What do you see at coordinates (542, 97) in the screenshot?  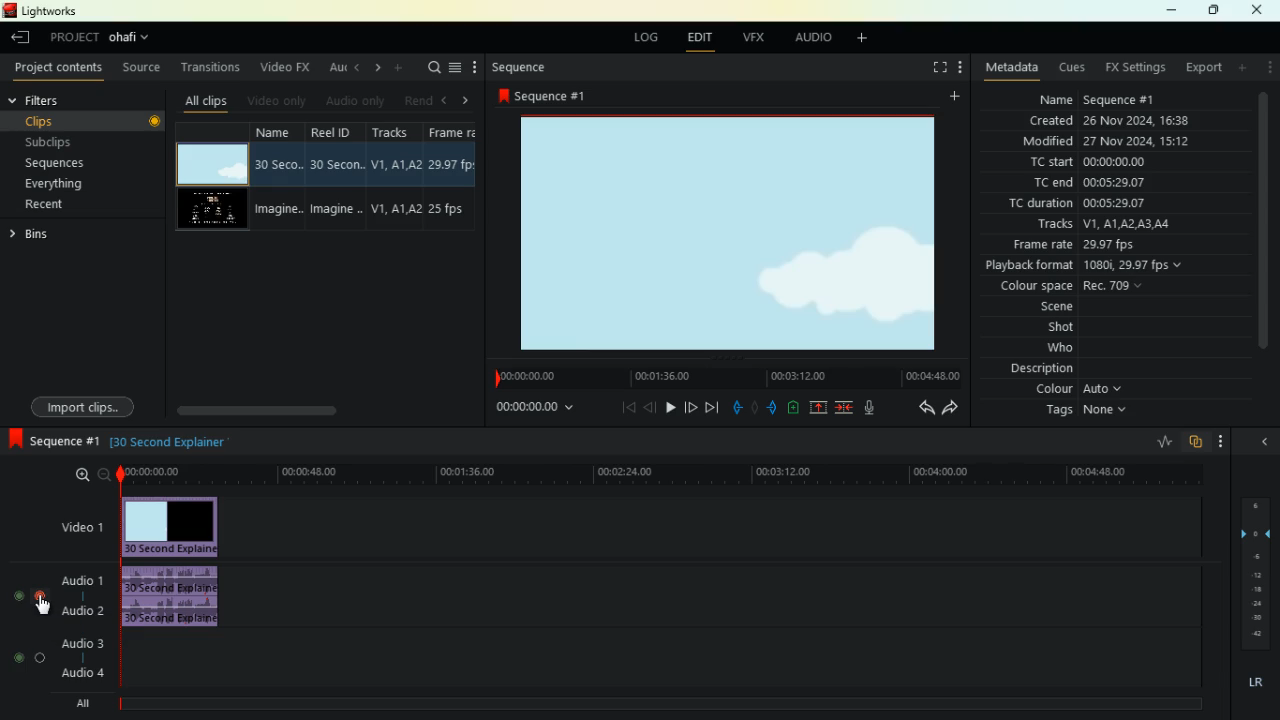 I see `sequence` at bounding box center [542, 97].